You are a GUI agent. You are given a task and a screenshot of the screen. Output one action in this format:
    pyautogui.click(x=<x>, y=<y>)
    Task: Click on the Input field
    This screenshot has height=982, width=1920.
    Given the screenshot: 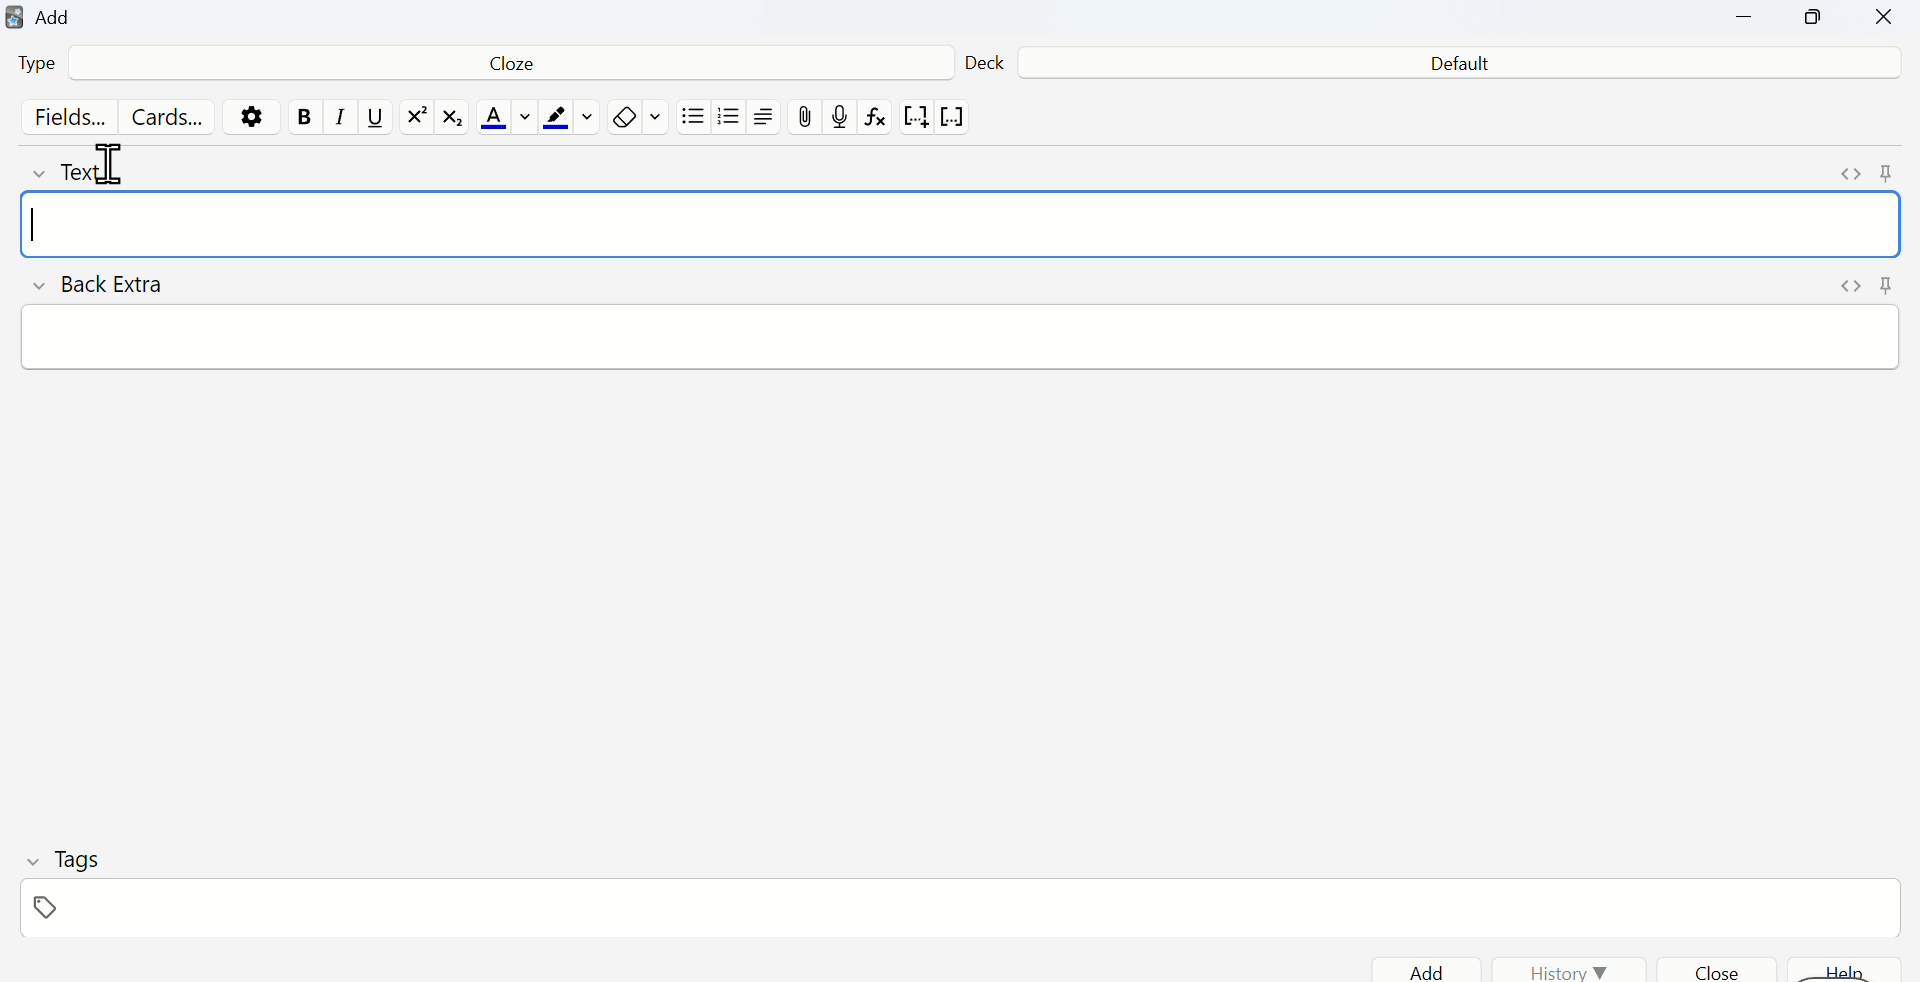 What is the action you would take?
    pyautogui.click(x=973, y=338)
    